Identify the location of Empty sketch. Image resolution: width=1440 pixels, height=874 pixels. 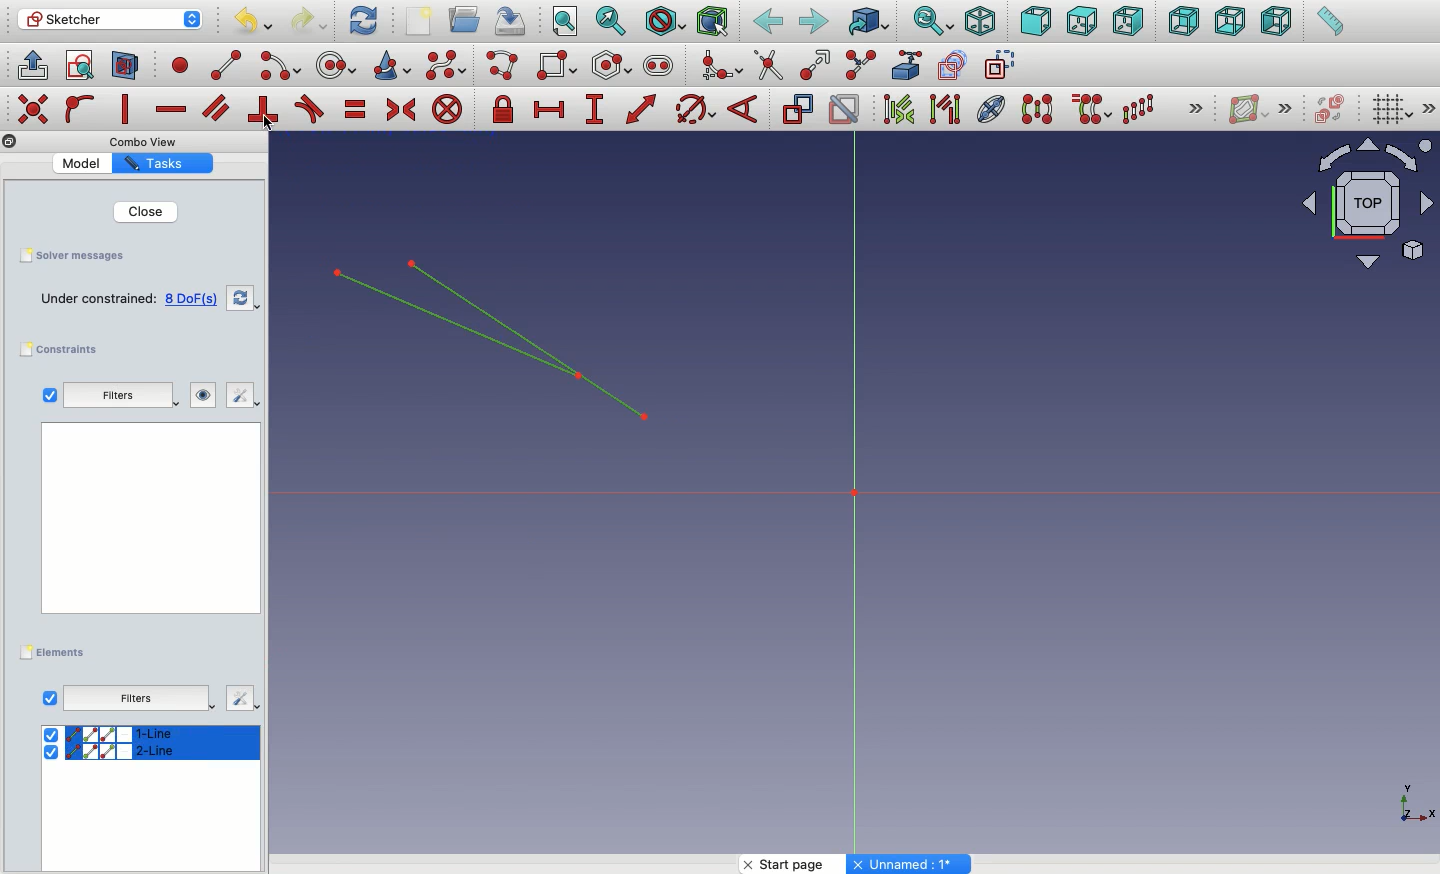
(127, 298).